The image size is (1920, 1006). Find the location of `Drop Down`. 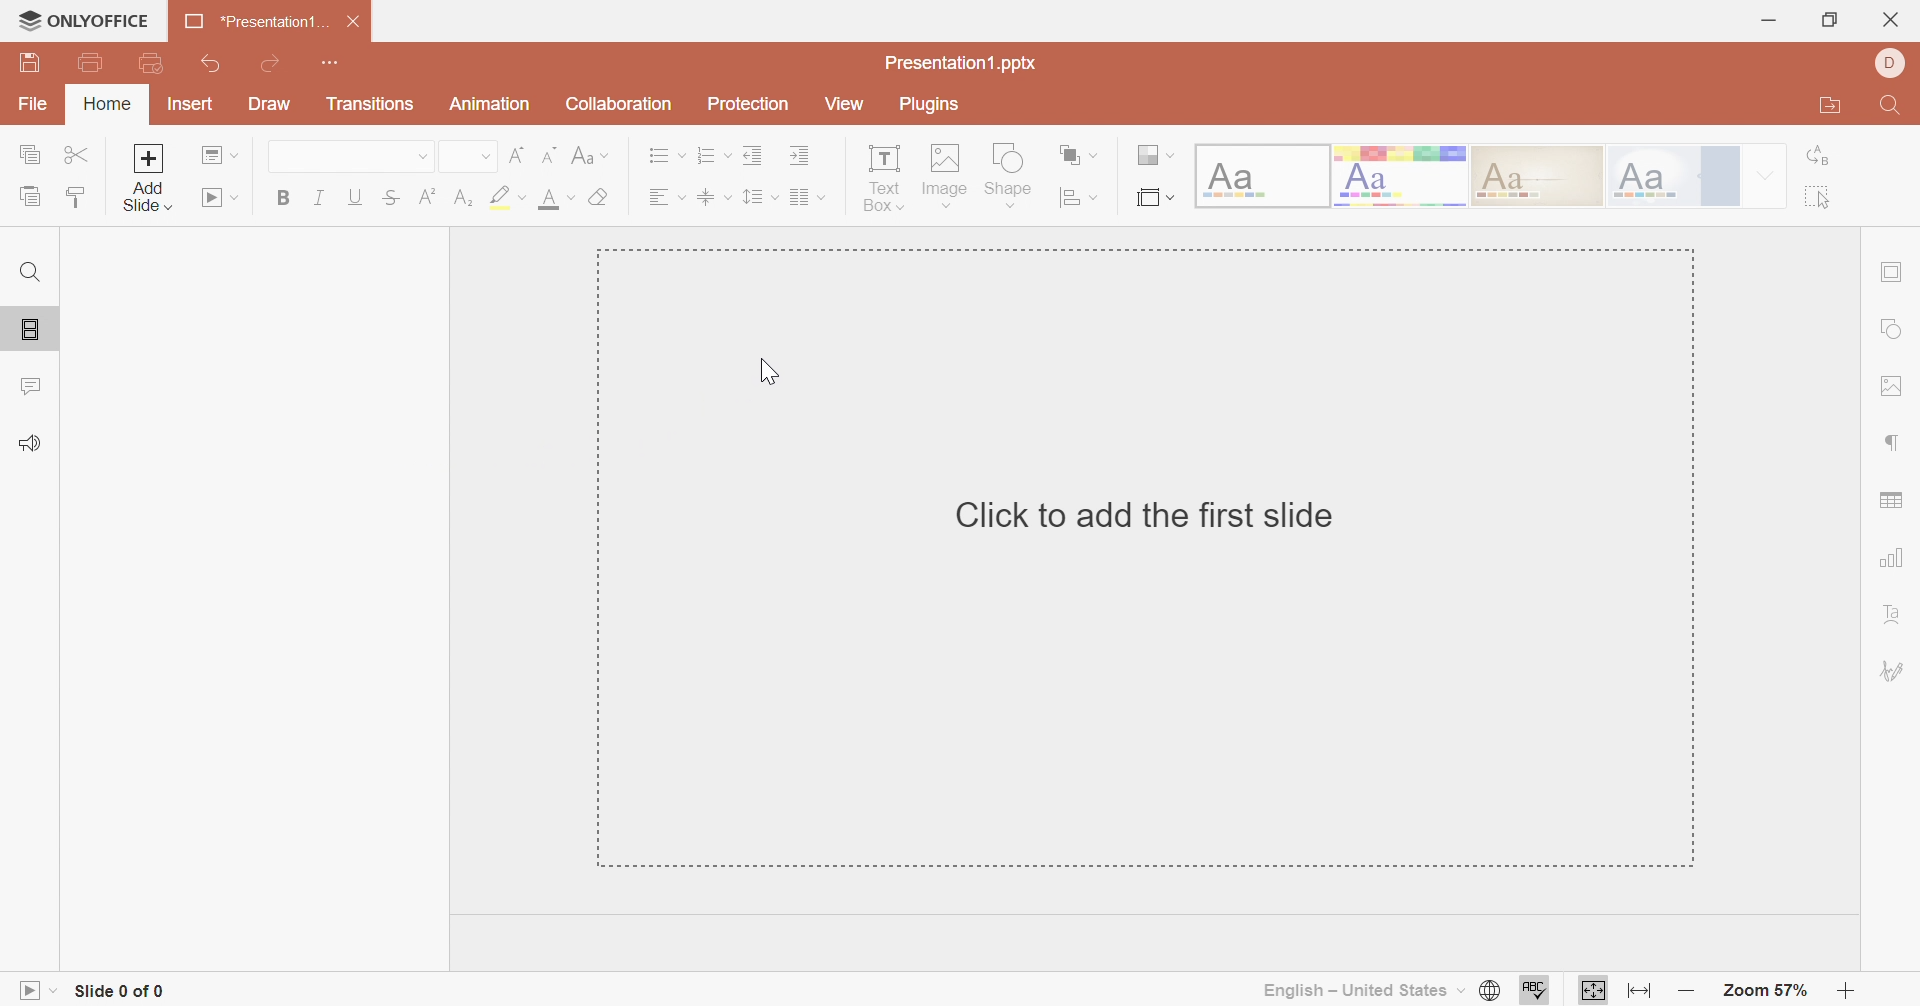

Drop Down is located at coordinates (611, 154).